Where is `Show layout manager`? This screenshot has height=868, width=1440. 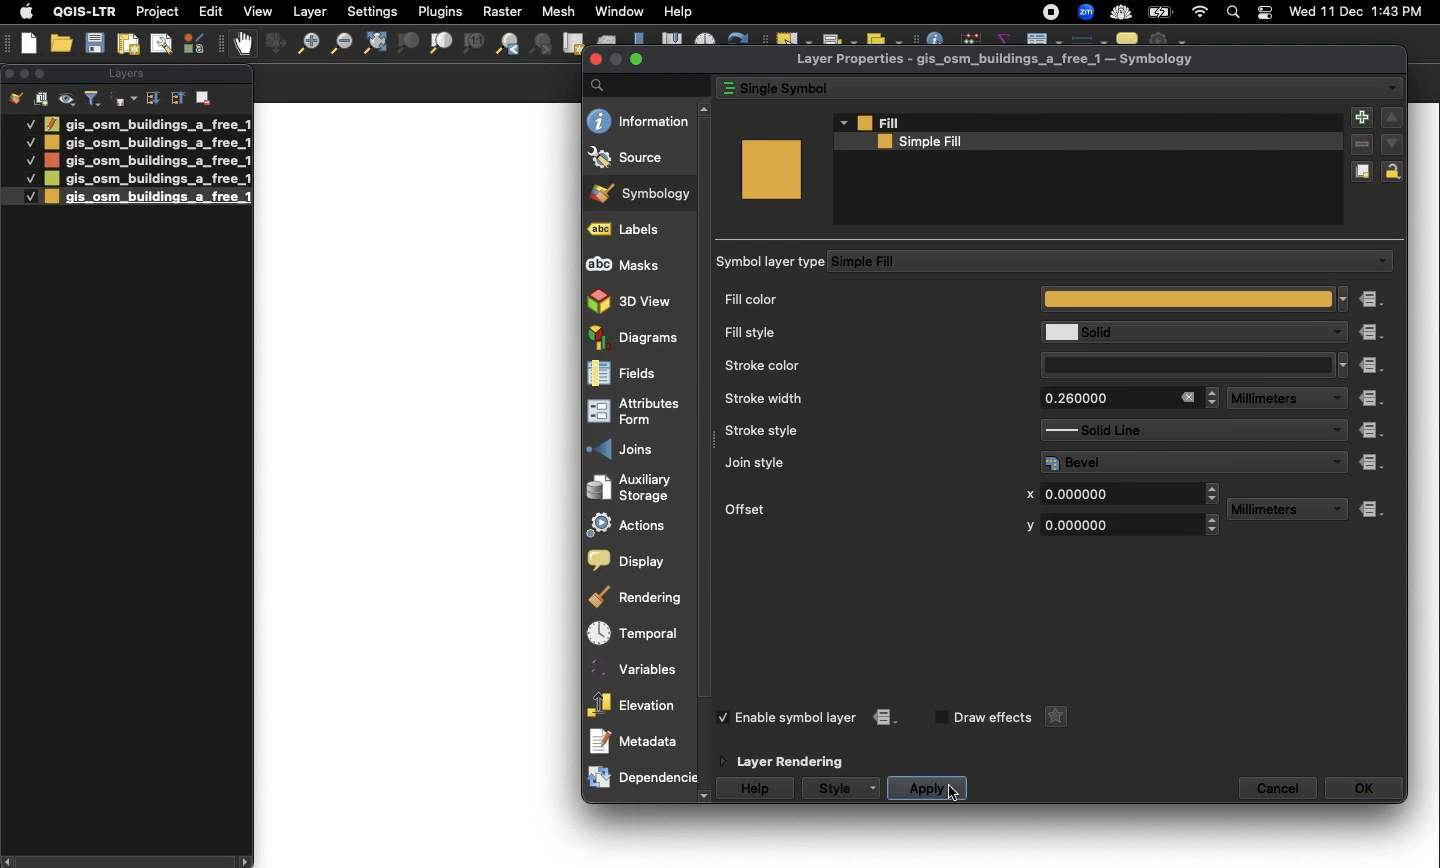 Show layout manager is located at coordinates (160, 44).